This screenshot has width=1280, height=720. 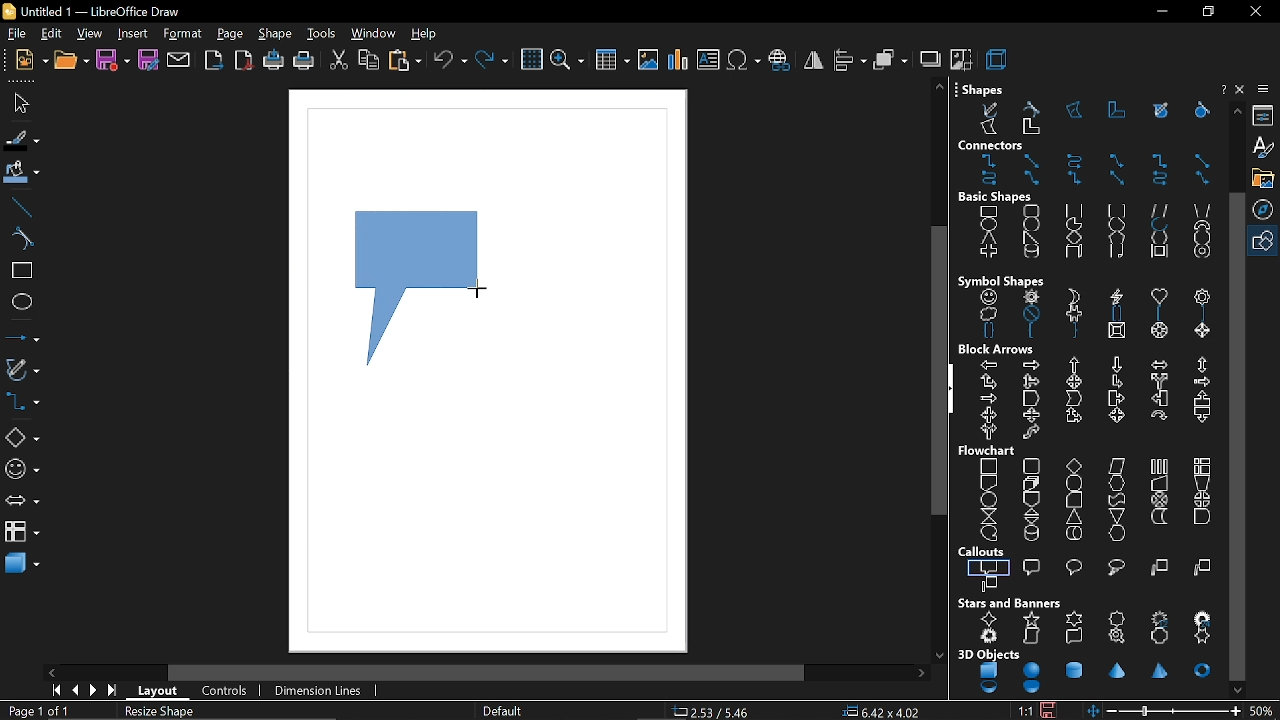 I want to click on circle pie, so click(x=1074, y=224).